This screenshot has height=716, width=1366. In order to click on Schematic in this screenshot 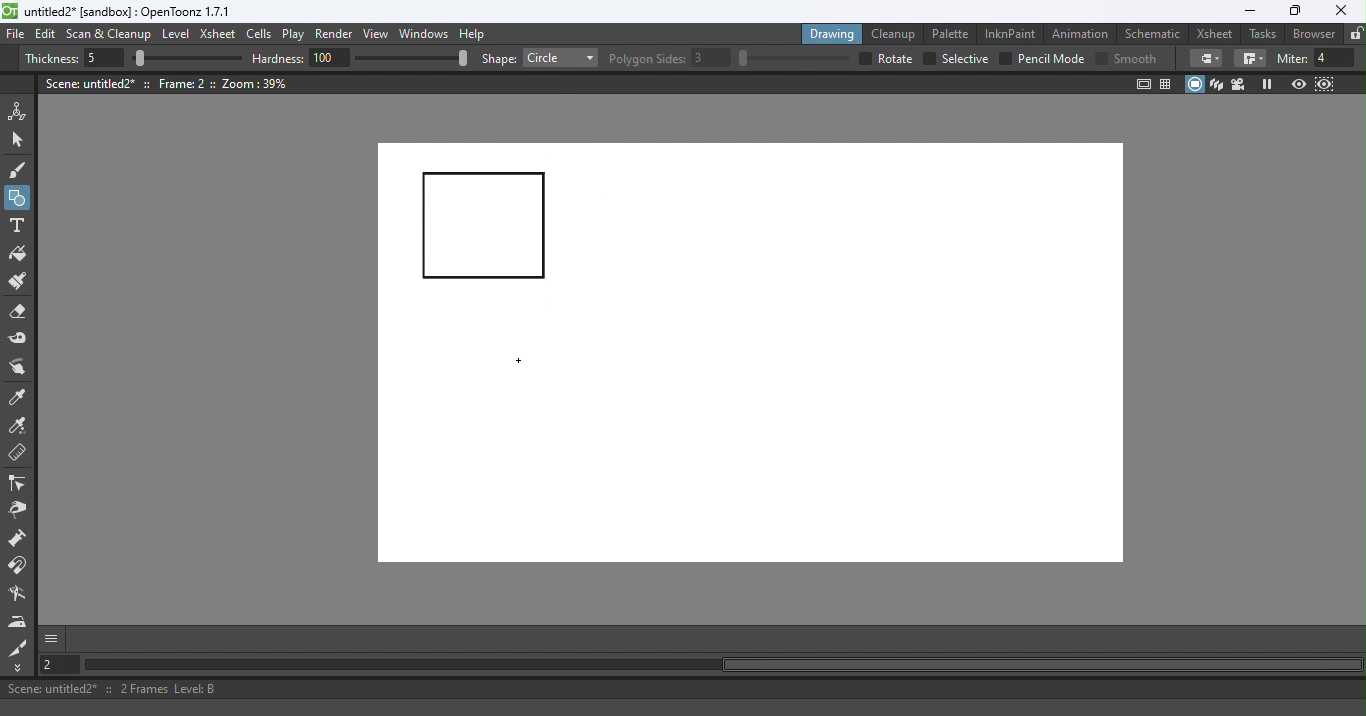, I will do `click(1153, 34)`.